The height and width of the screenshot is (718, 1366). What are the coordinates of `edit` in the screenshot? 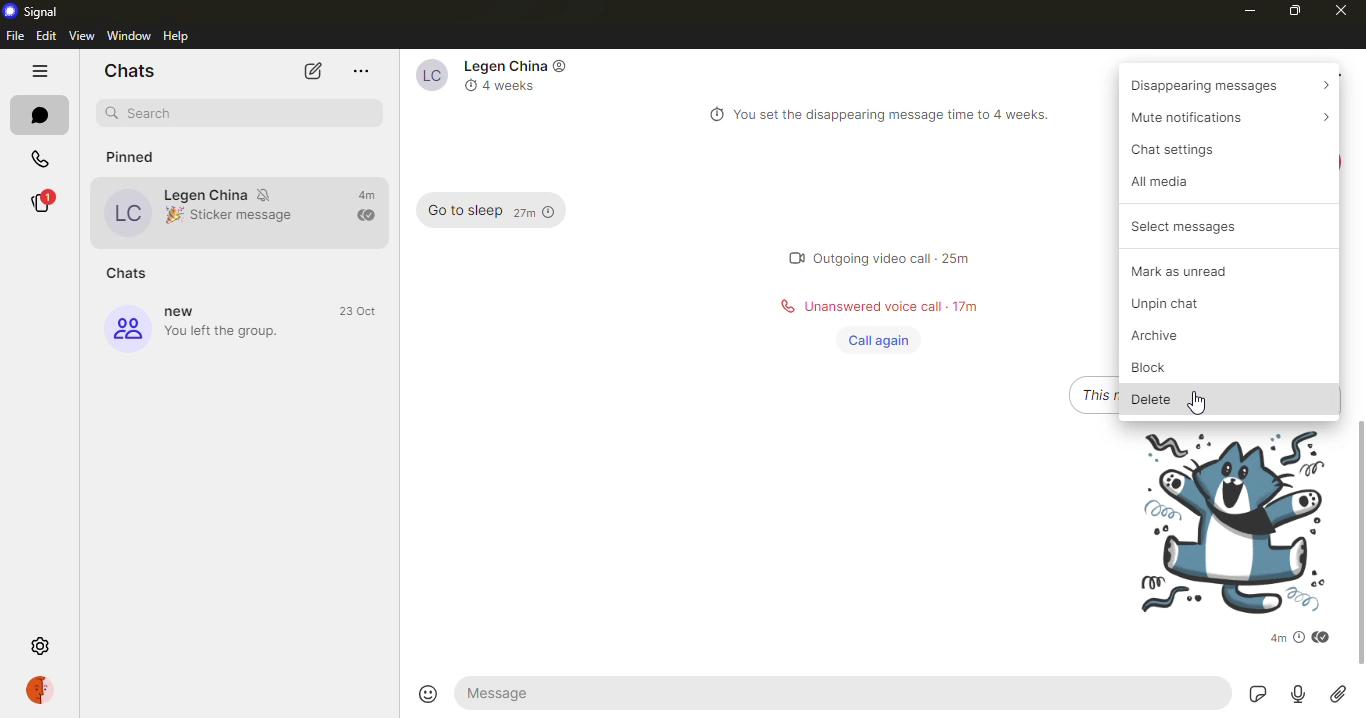 It's located at (46, 36).